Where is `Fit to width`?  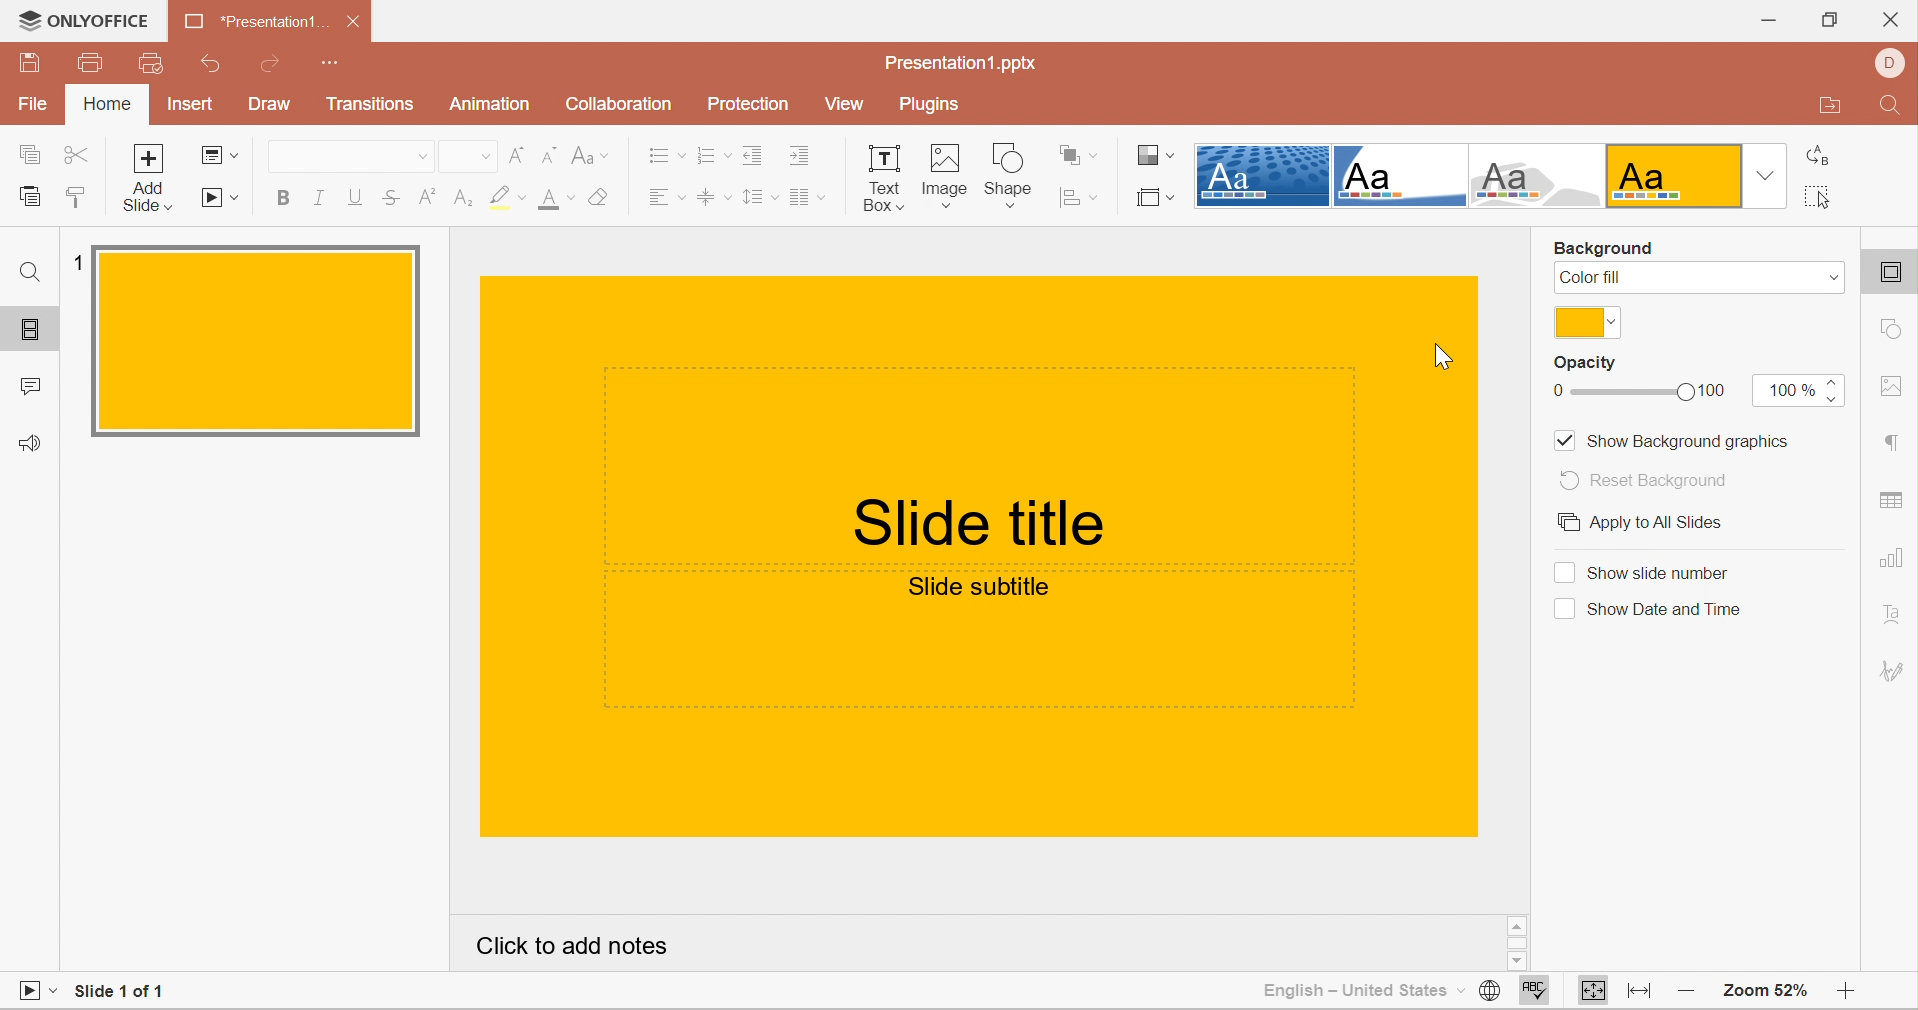 Fit to width is located at coordinates (1643, 993).